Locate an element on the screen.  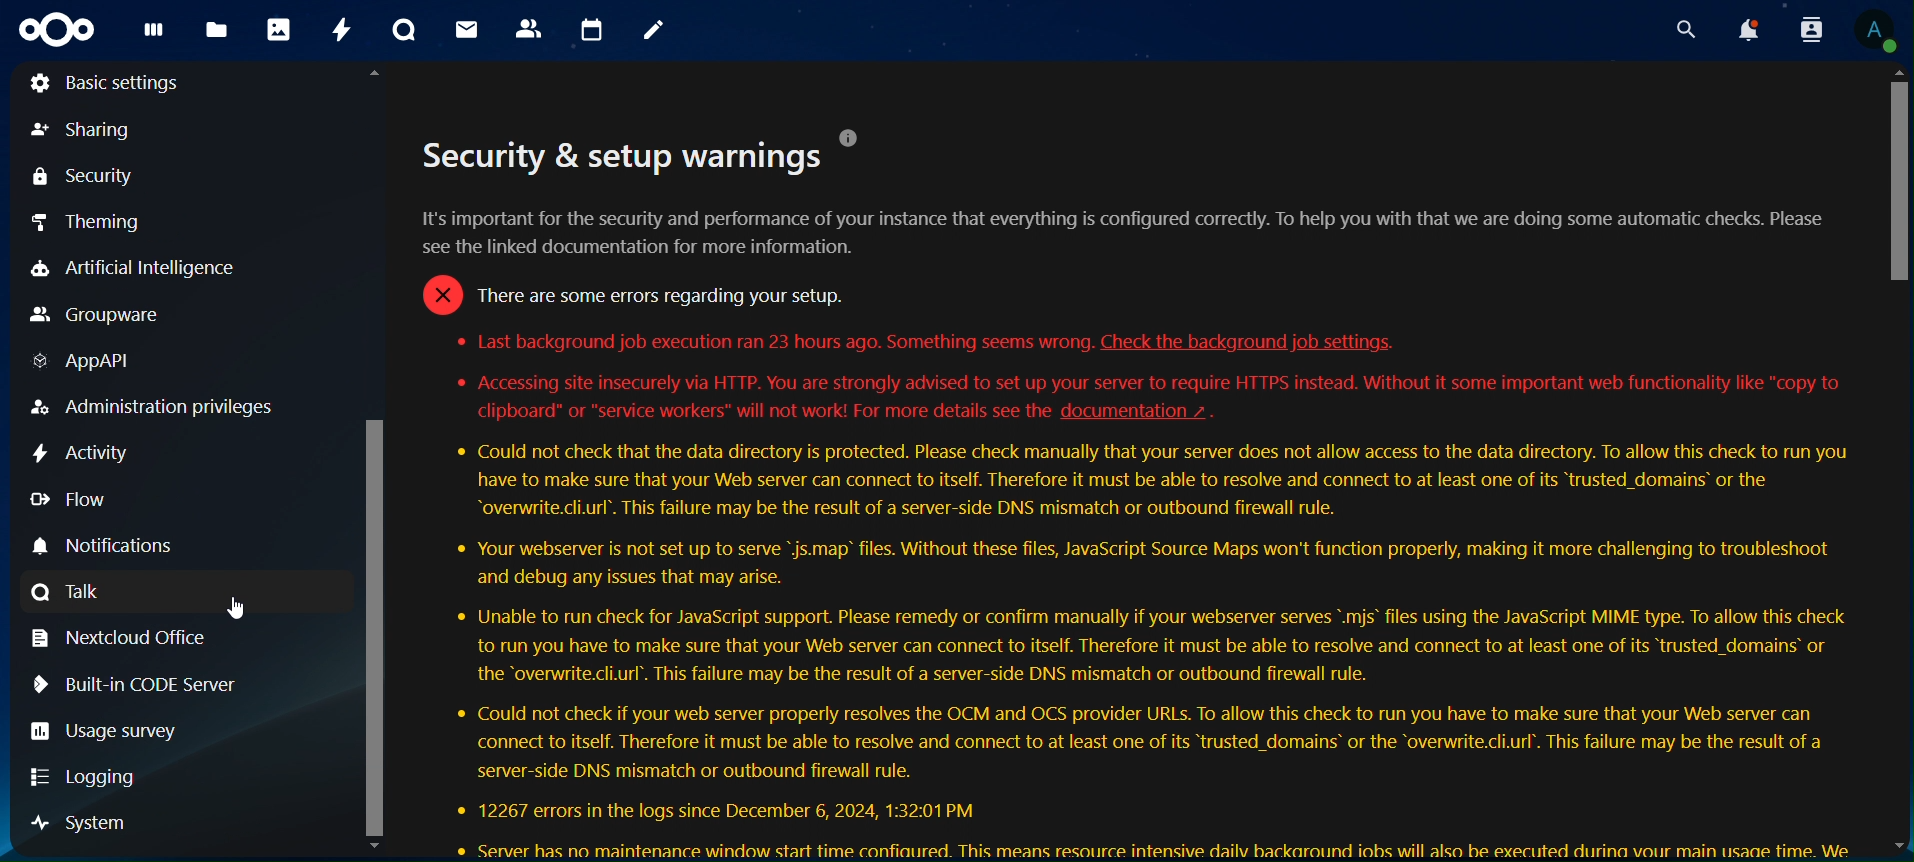
notifications is located at coordinates (123, 543).